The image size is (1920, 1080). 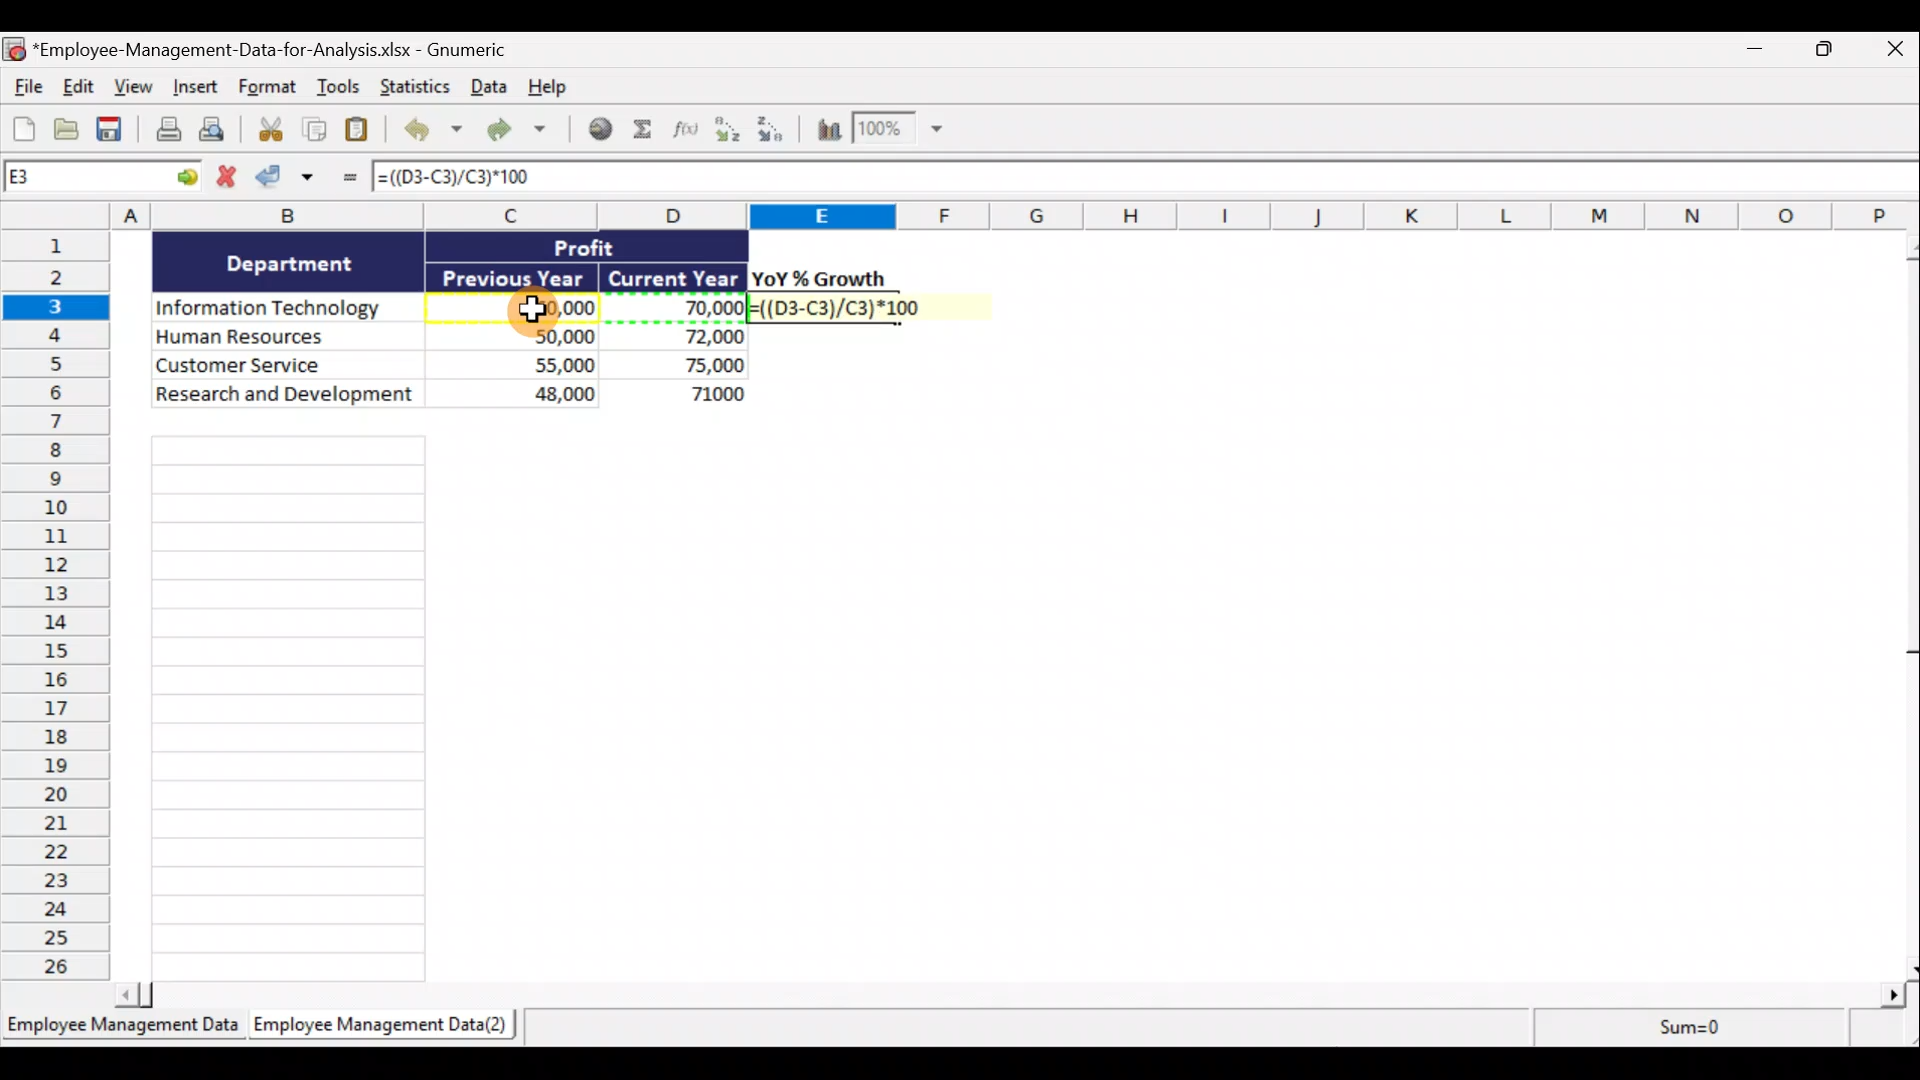 What do you see at coordinates (274, 48) in the screenshot?
I see `Document name` at bounding box center [274, 48].